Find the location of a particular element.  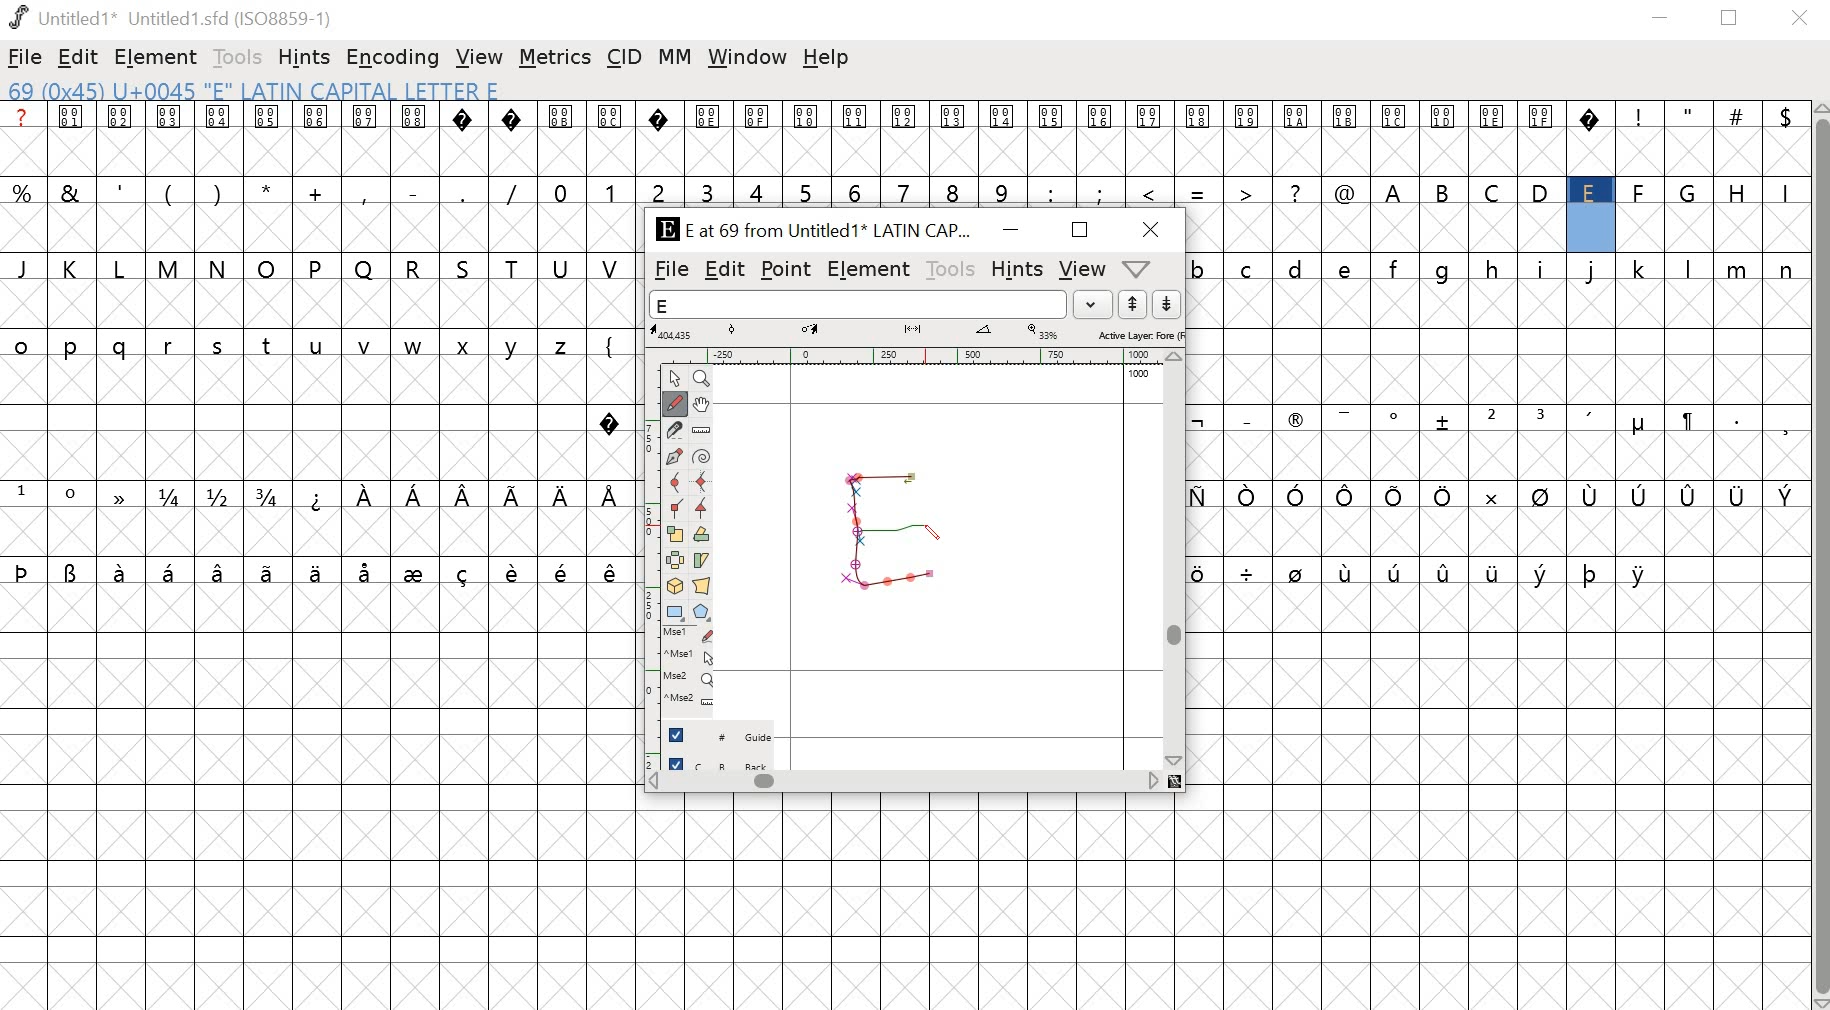

dropdown menu is located at coordinates (1145, 268).